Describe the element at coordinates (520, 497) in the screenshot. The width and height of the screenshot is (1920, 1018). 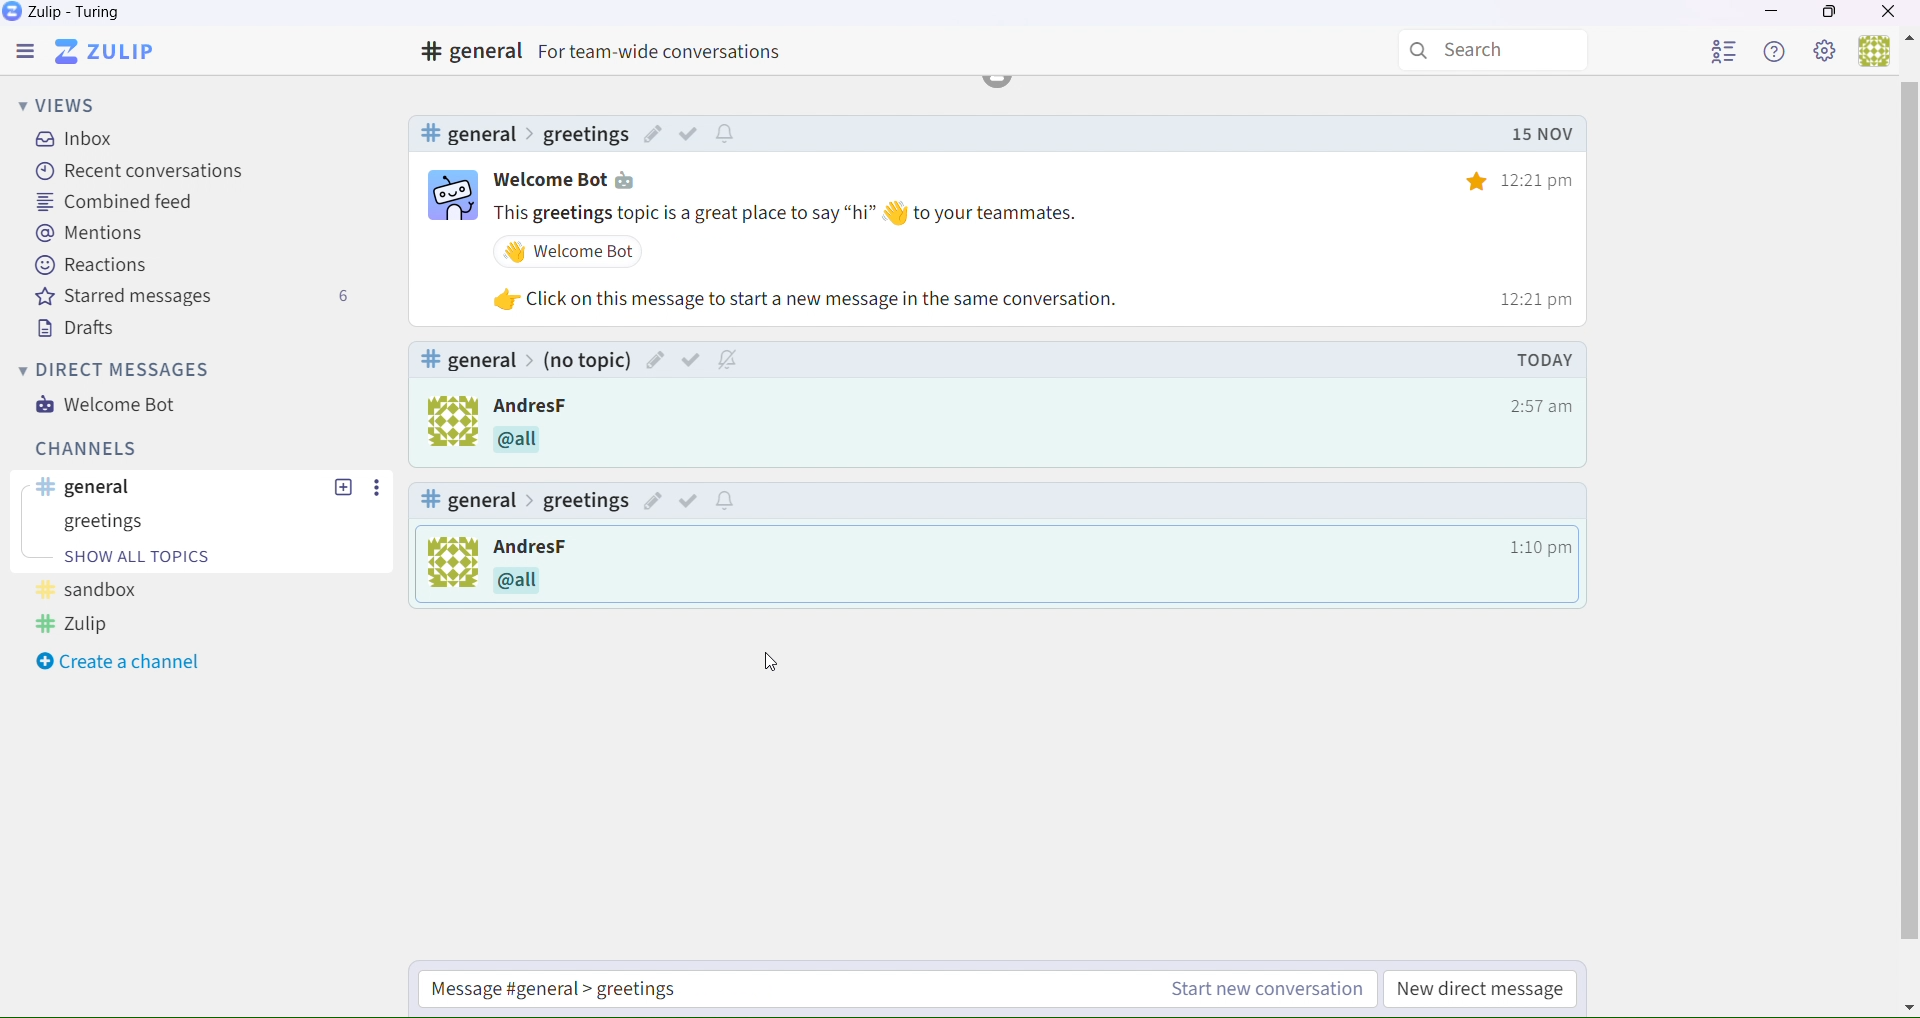
I see `#general> (No Topic)` at that location.